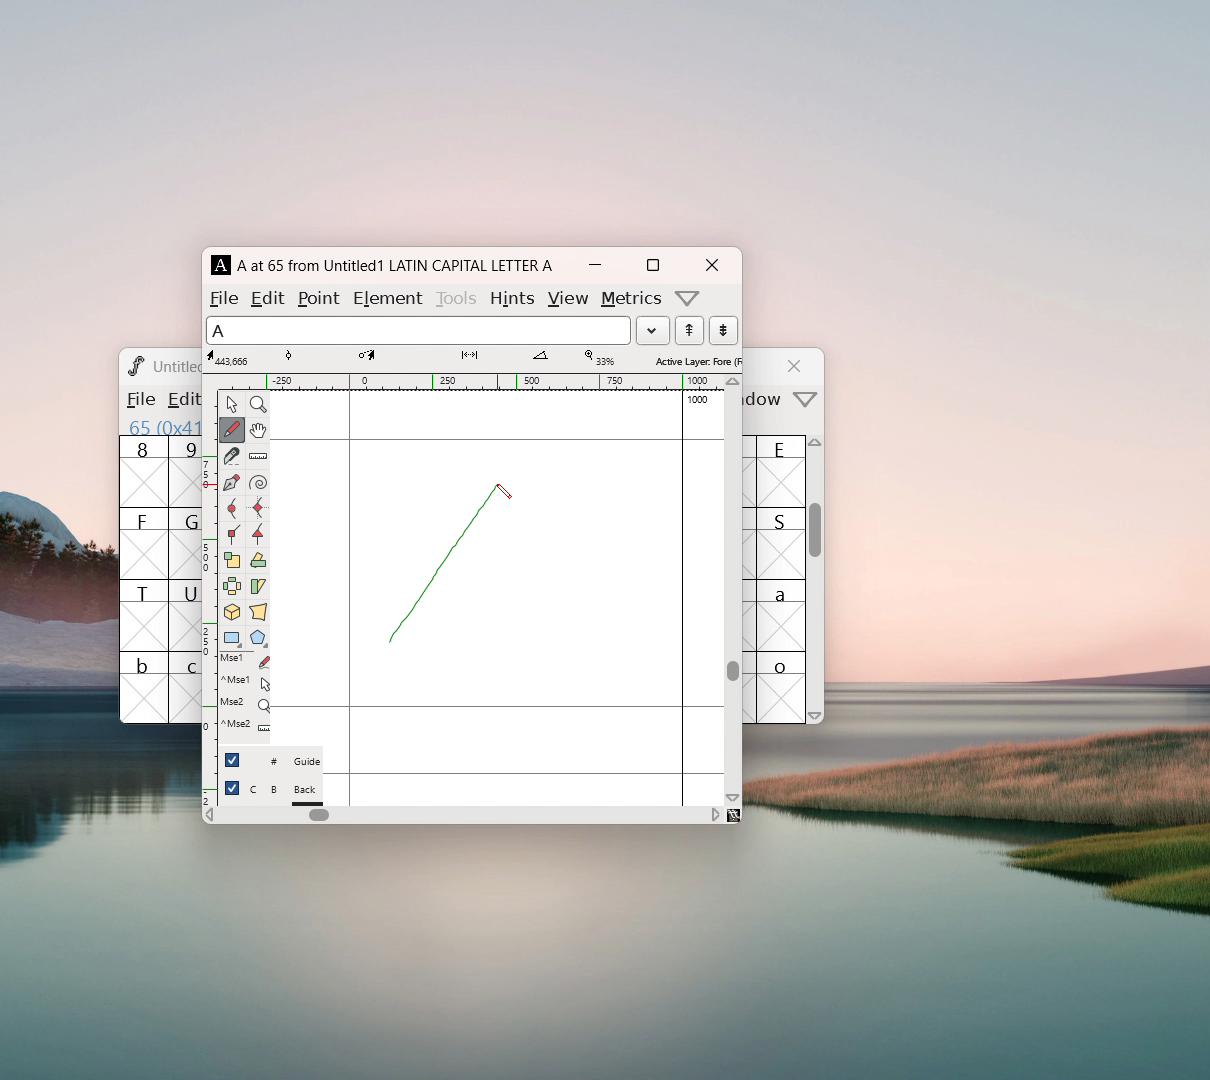  Describe the element at coordinates (231, 533) in the screenshot. I see `add a corner point` at that location.